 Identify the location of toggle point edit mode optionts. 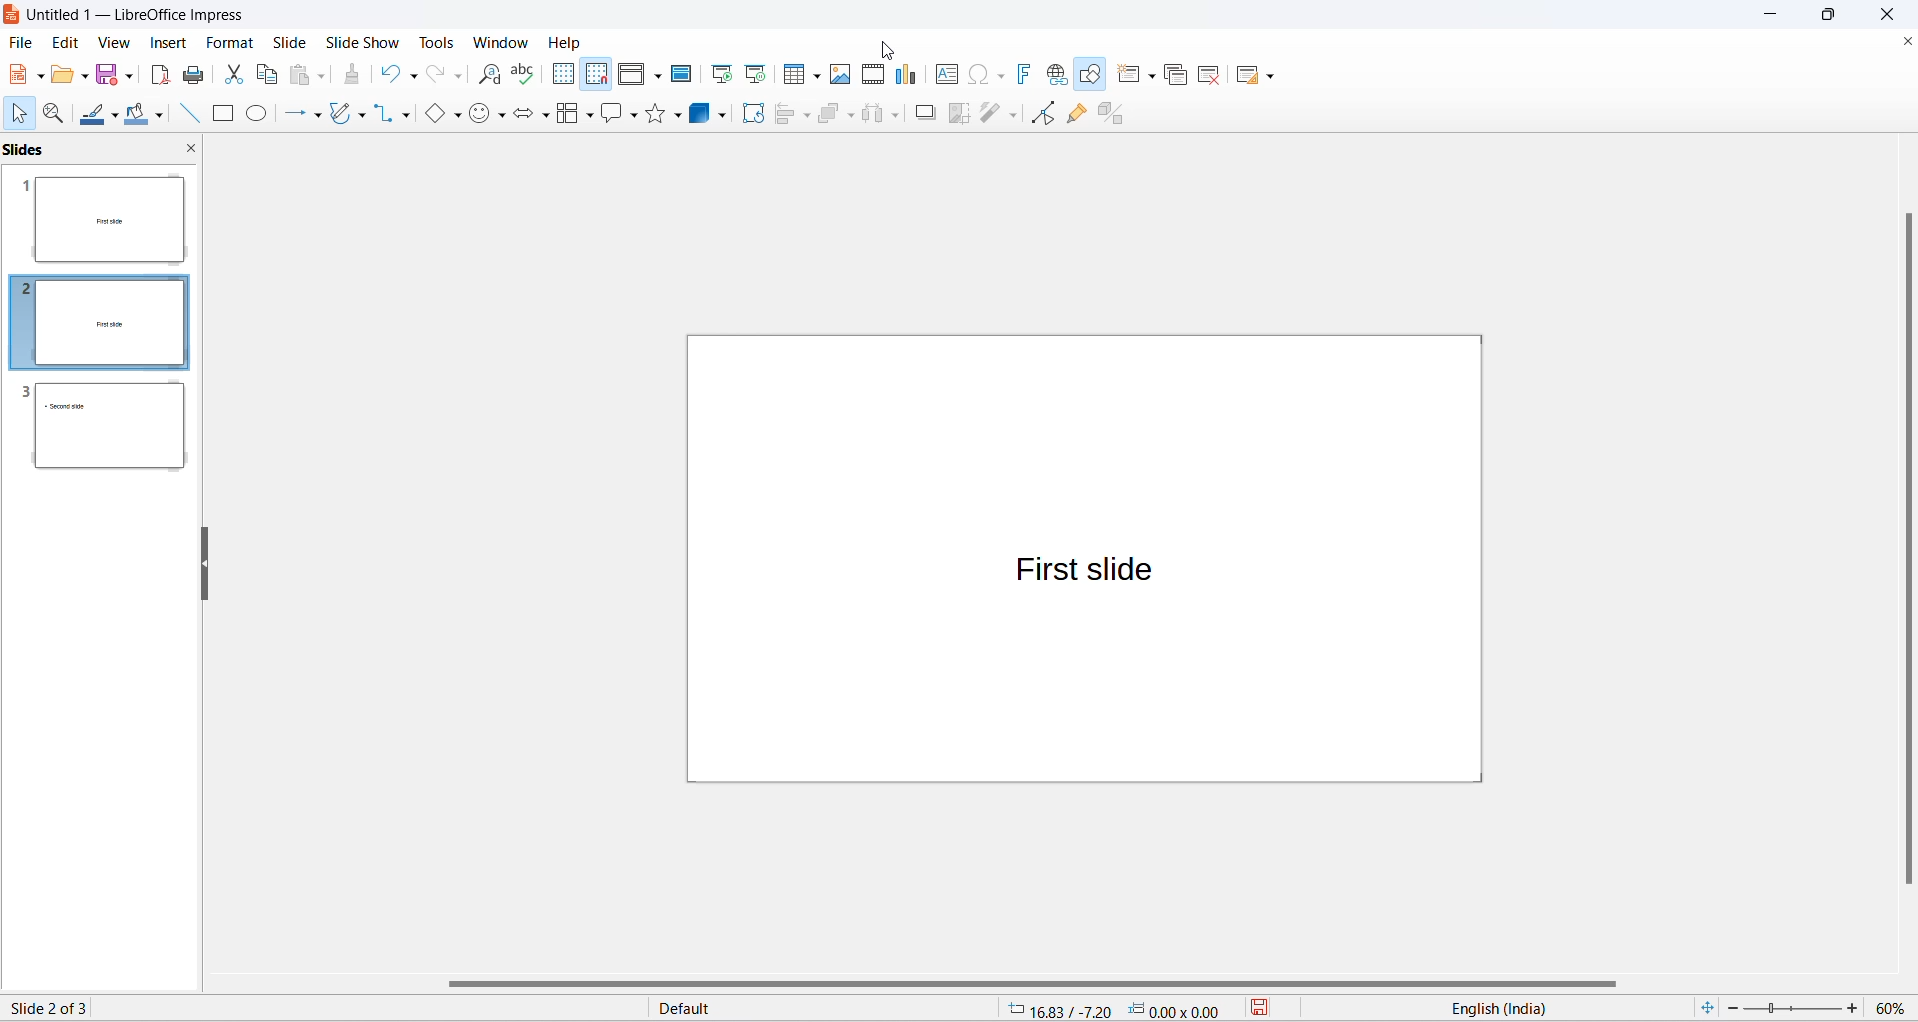
(1010, 116).